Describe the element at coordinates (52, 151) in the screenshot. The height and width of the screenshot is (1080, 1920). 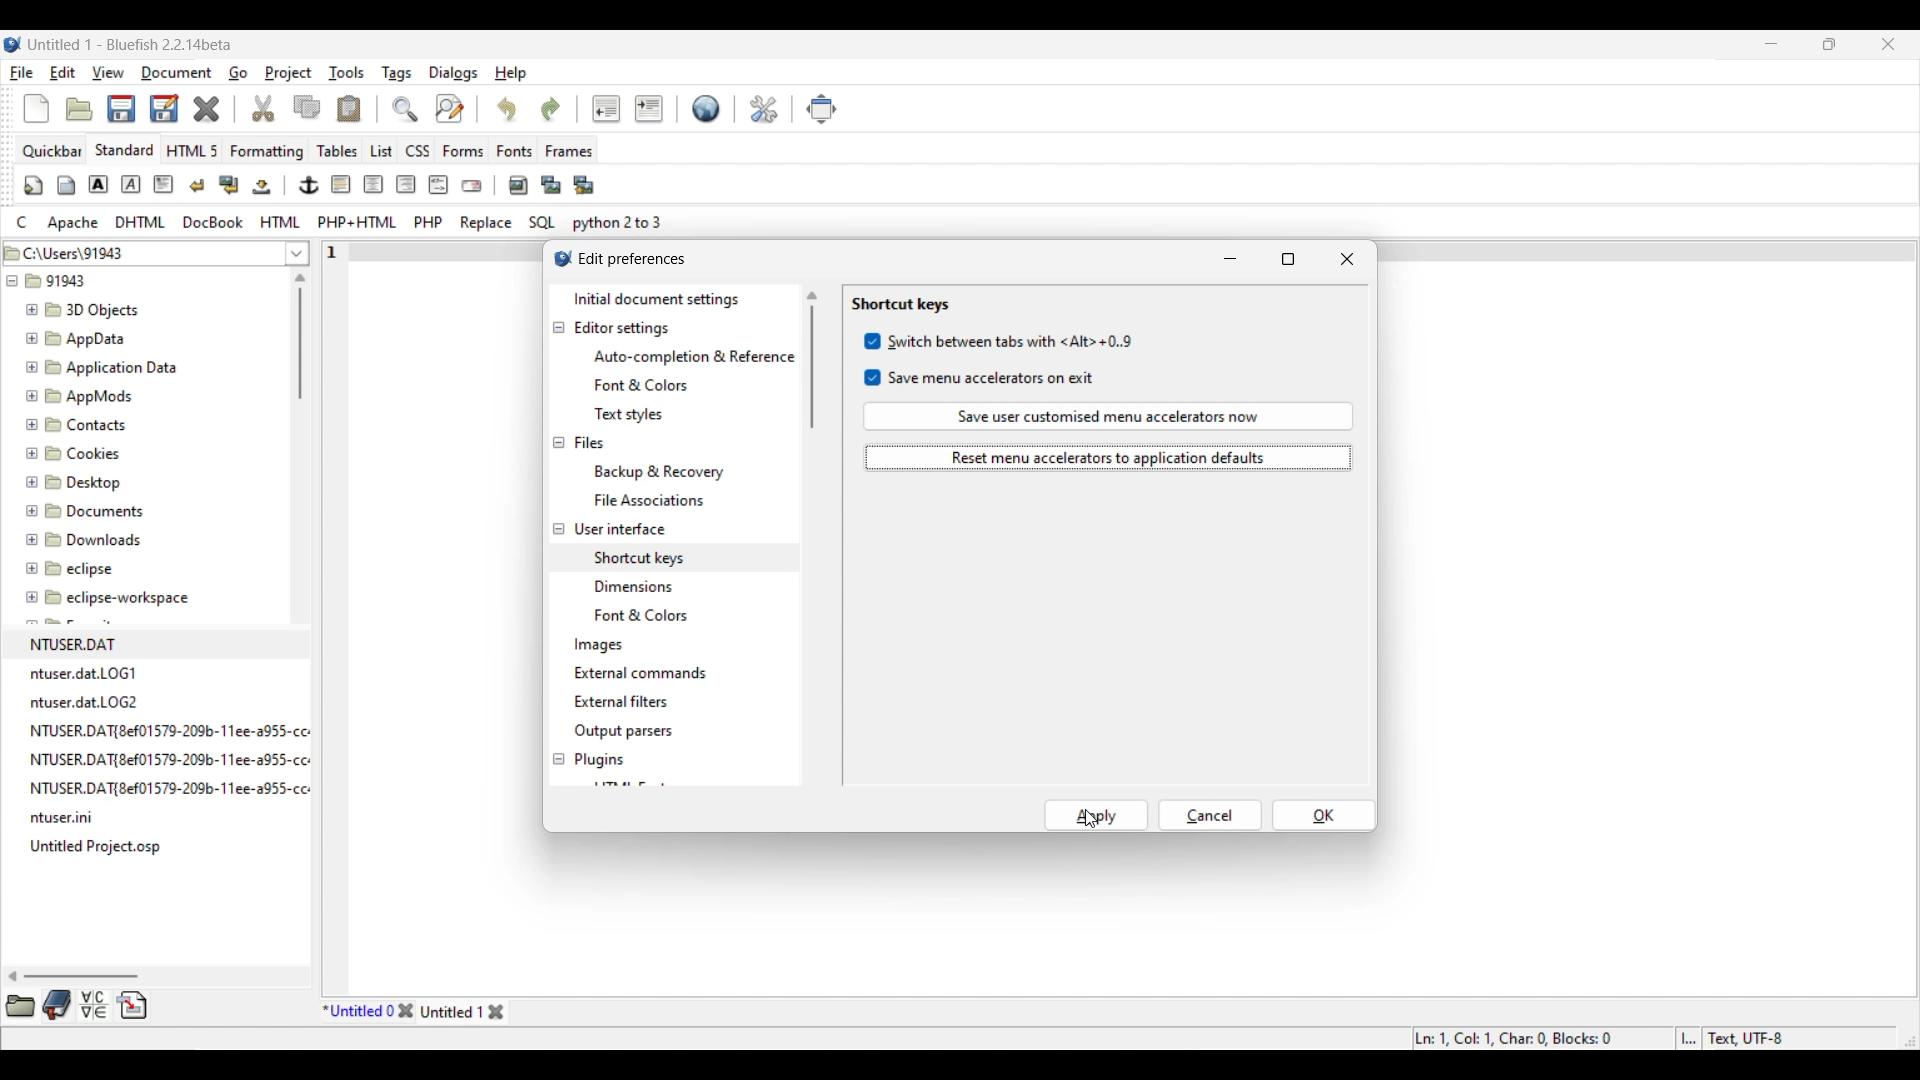
I see `Quickbar` at that location.